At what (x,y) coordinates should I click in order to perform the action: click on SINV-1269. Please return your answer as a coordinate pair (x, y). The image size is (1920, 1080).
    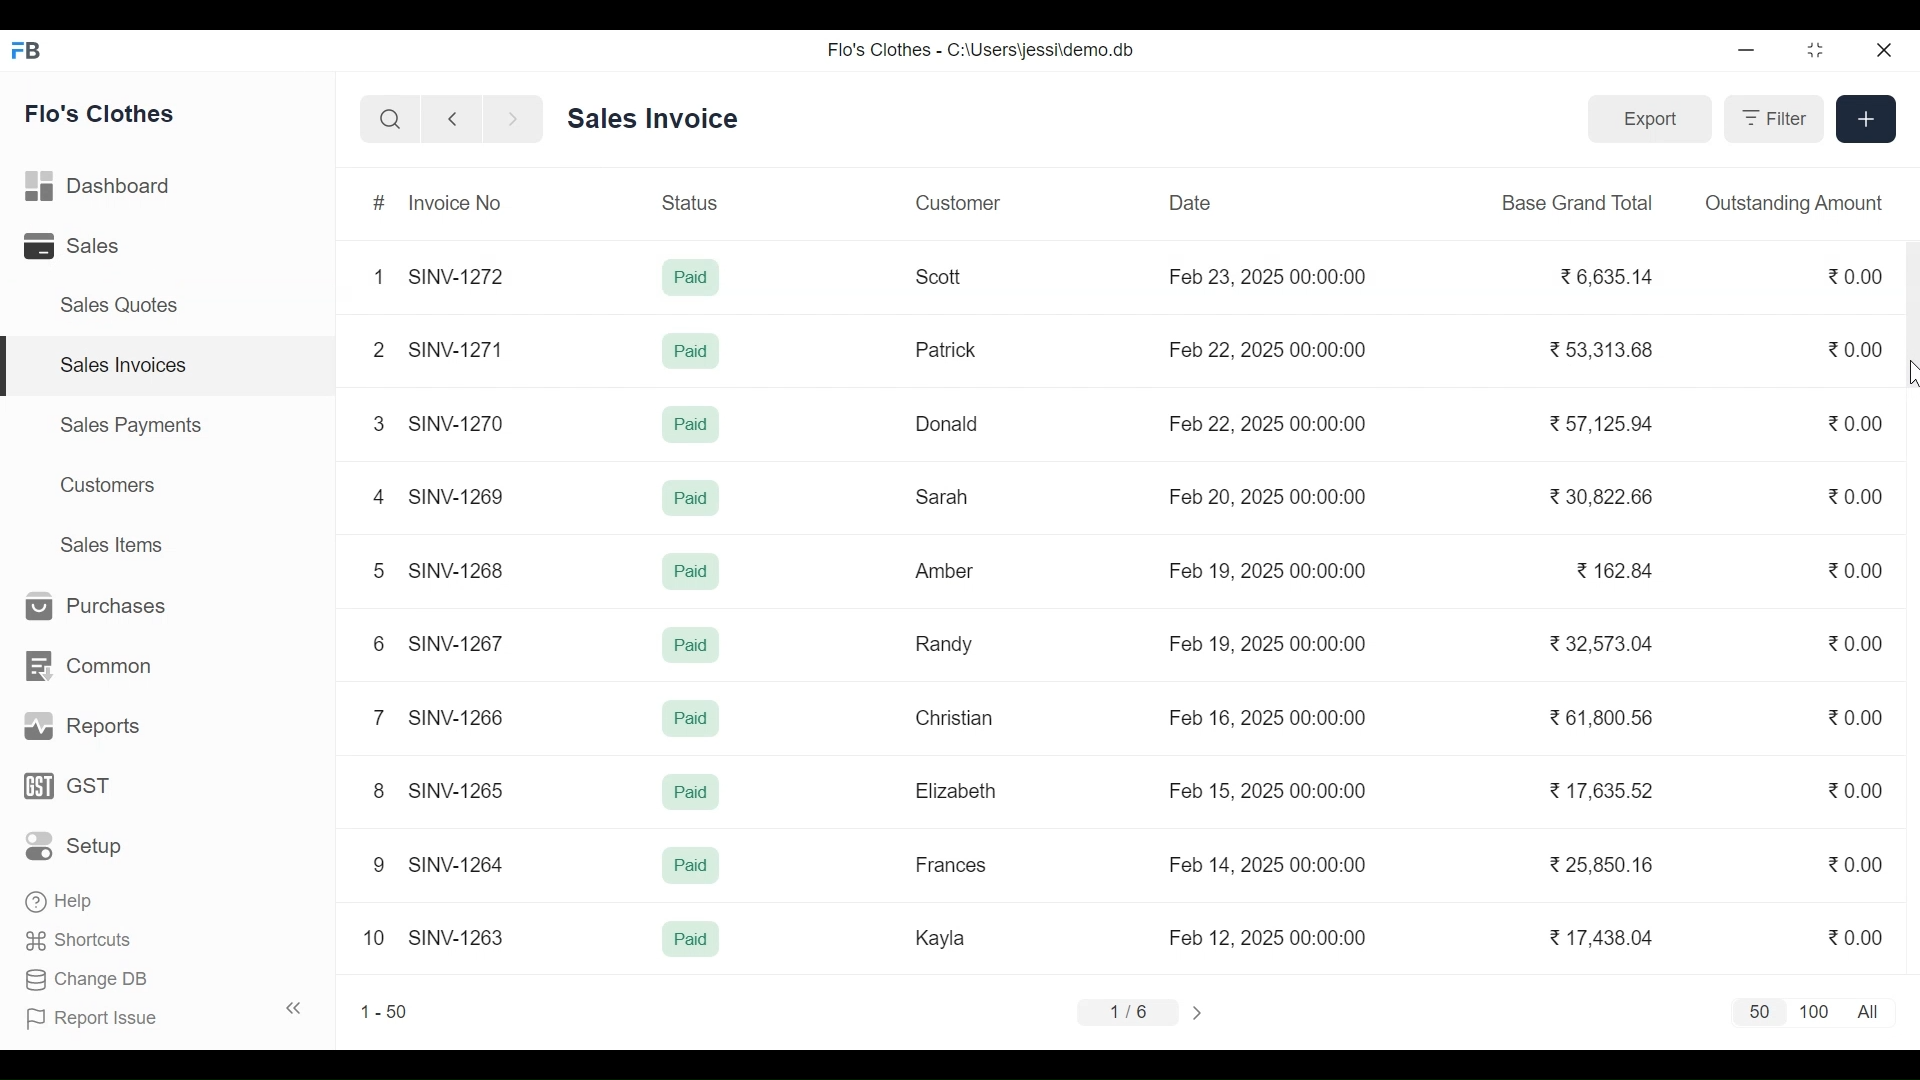
    Looking at the image, I should click on (458, 496).